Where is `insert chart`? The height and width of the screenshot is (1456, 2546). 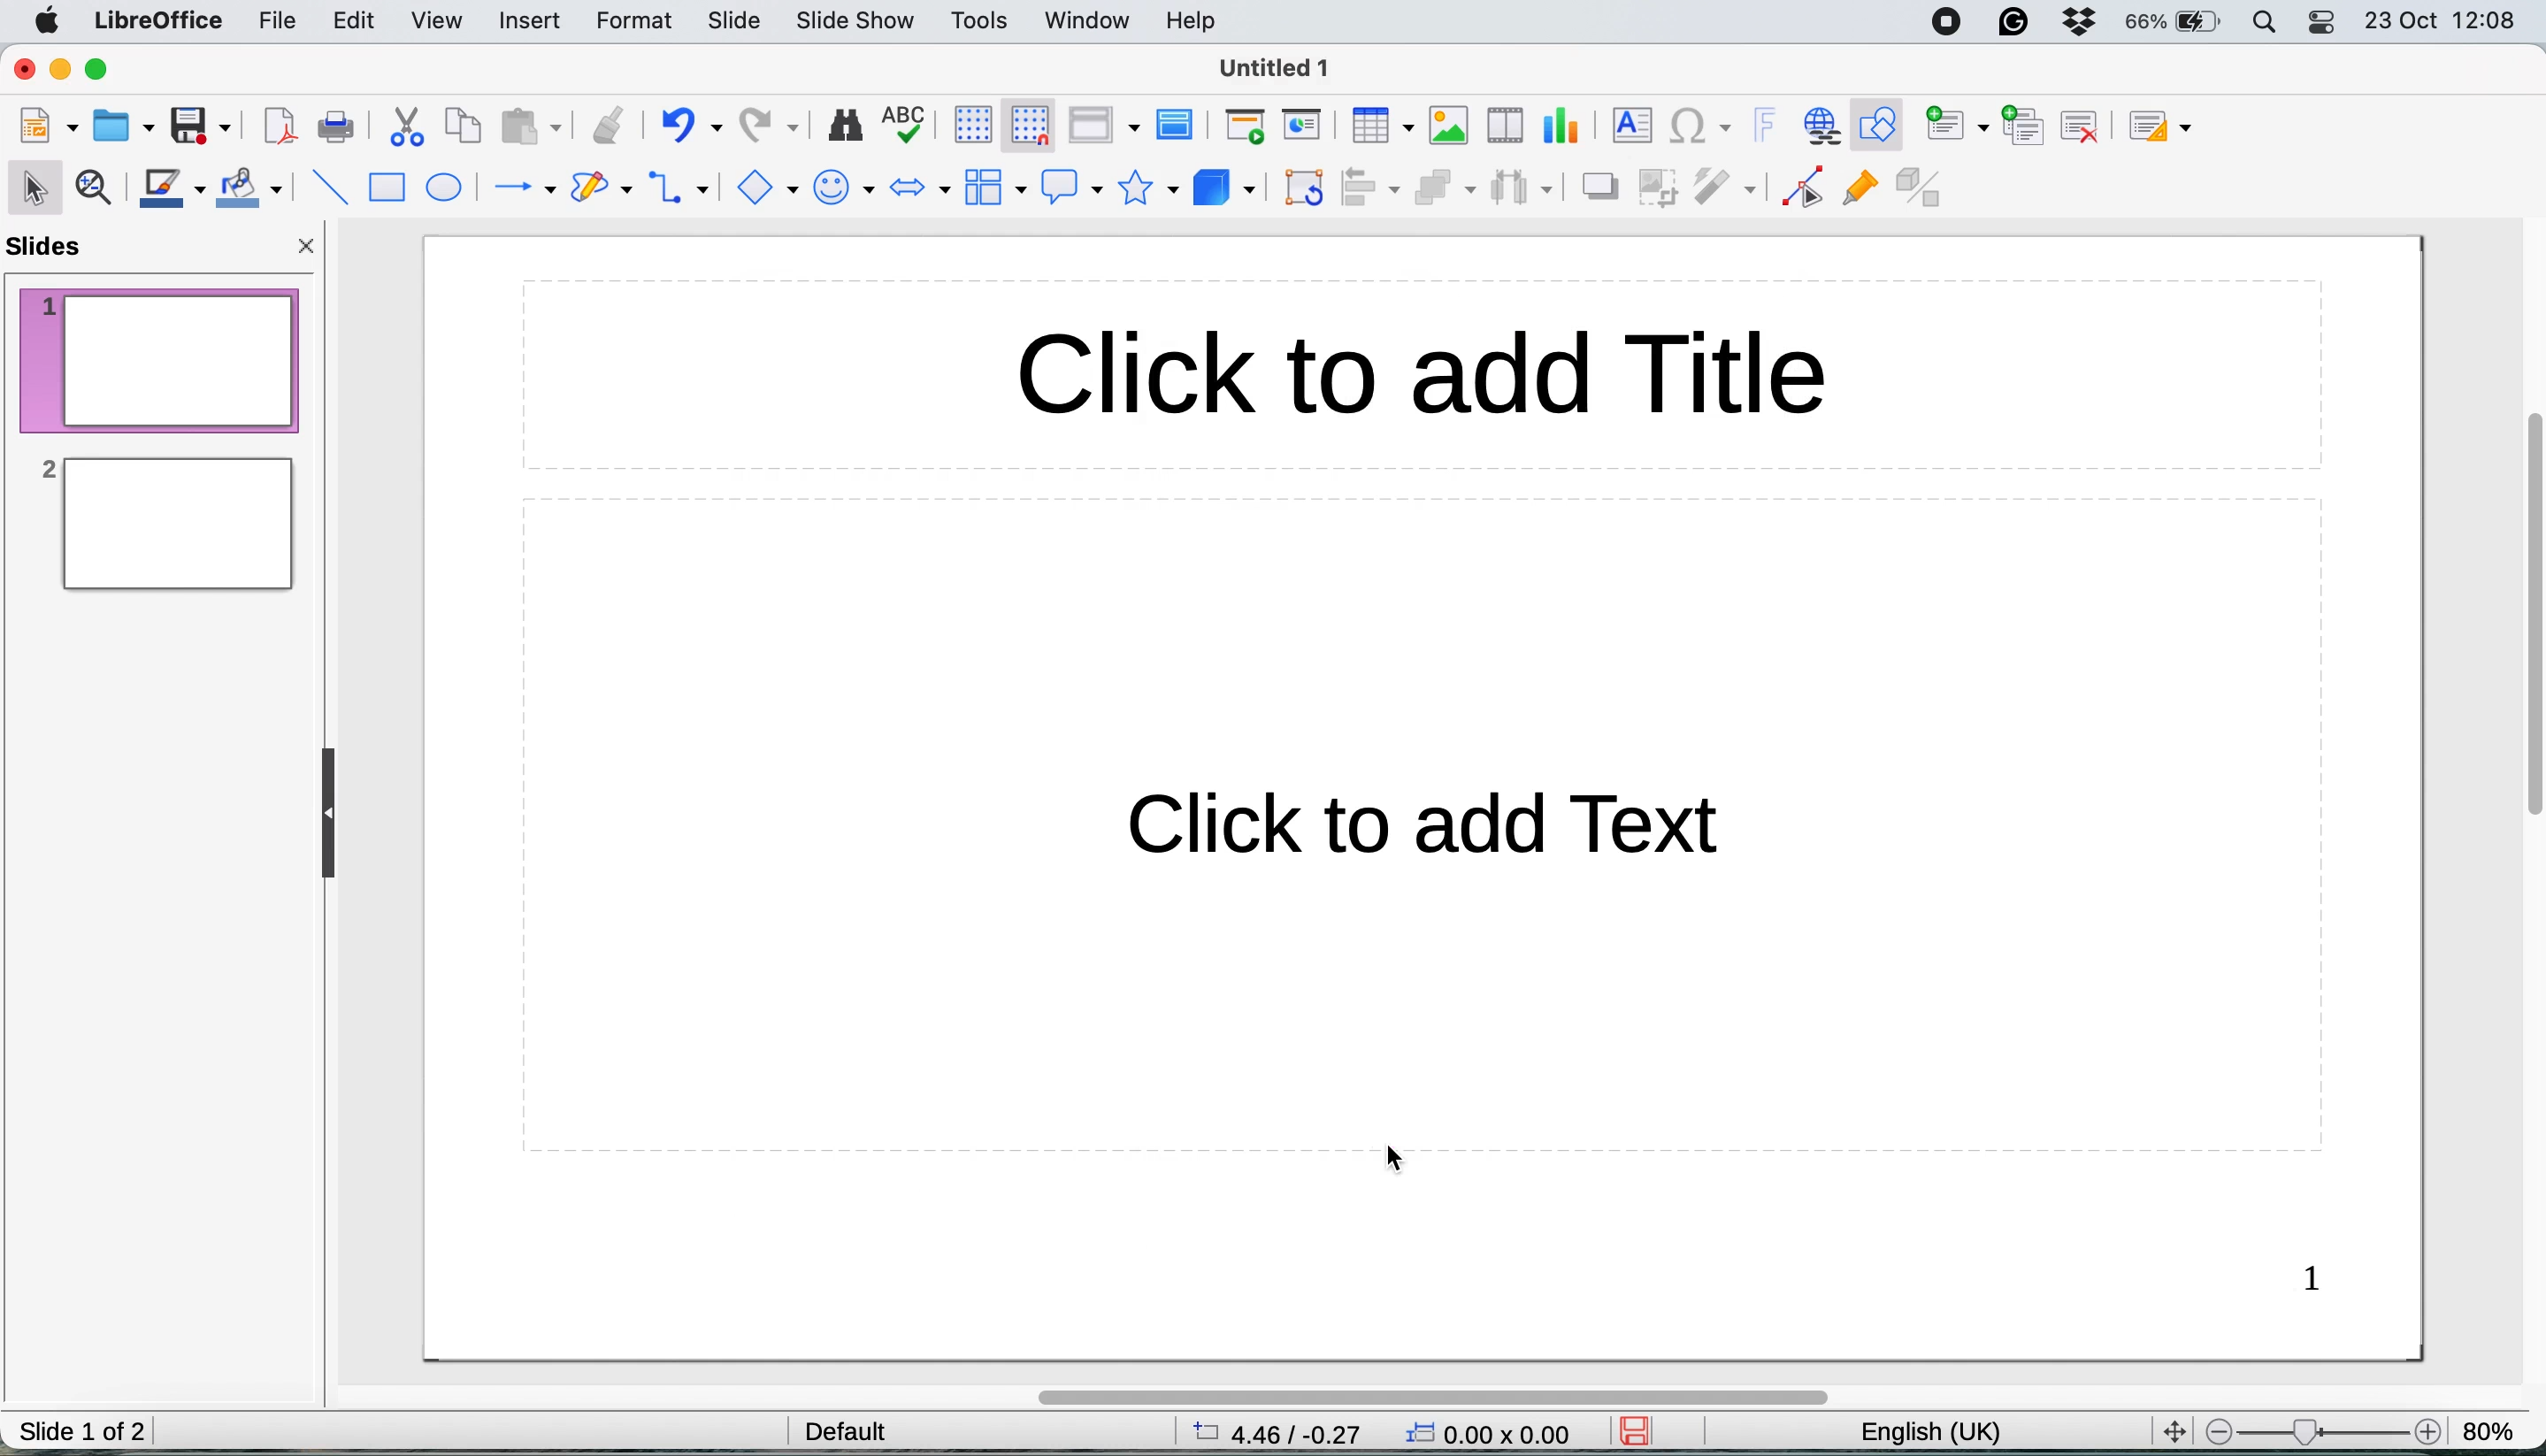 insert chart is located at coordinates (1565, 125).